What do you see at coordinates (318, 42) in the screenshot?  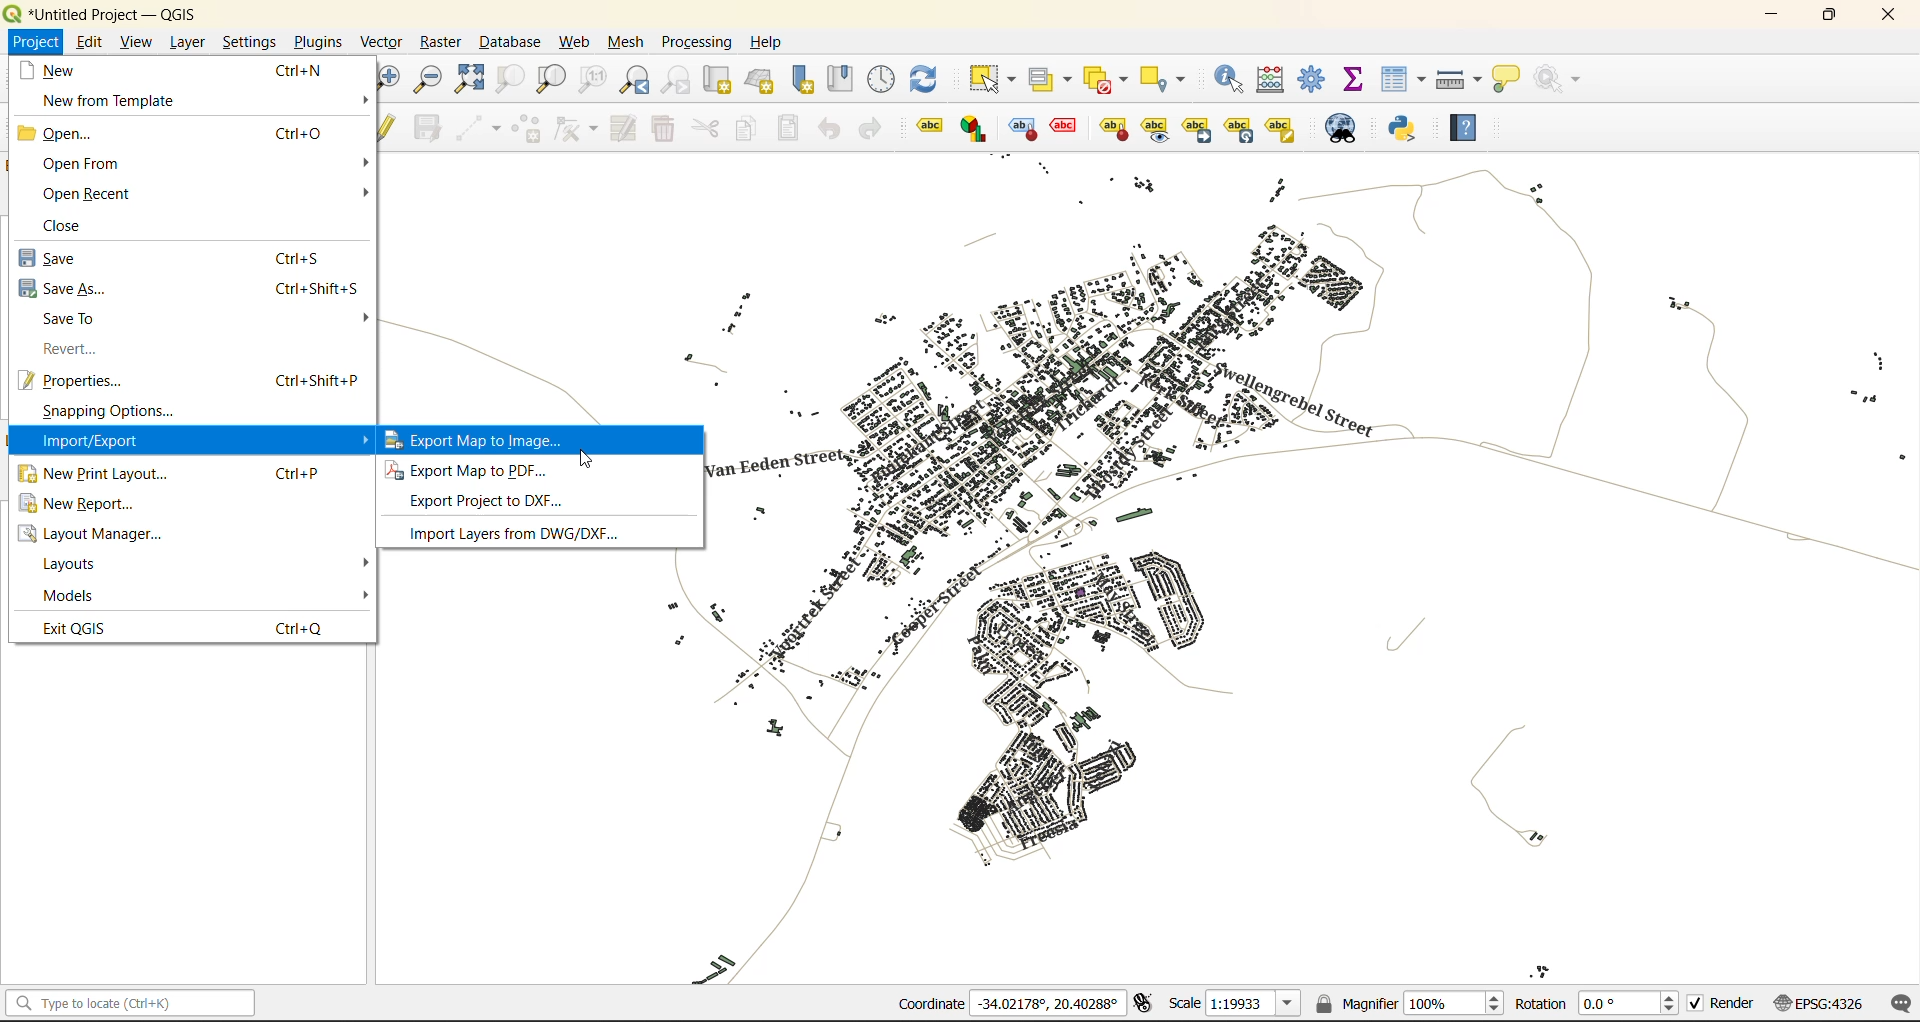 I see `plugins` at bounding box center [318, 42].